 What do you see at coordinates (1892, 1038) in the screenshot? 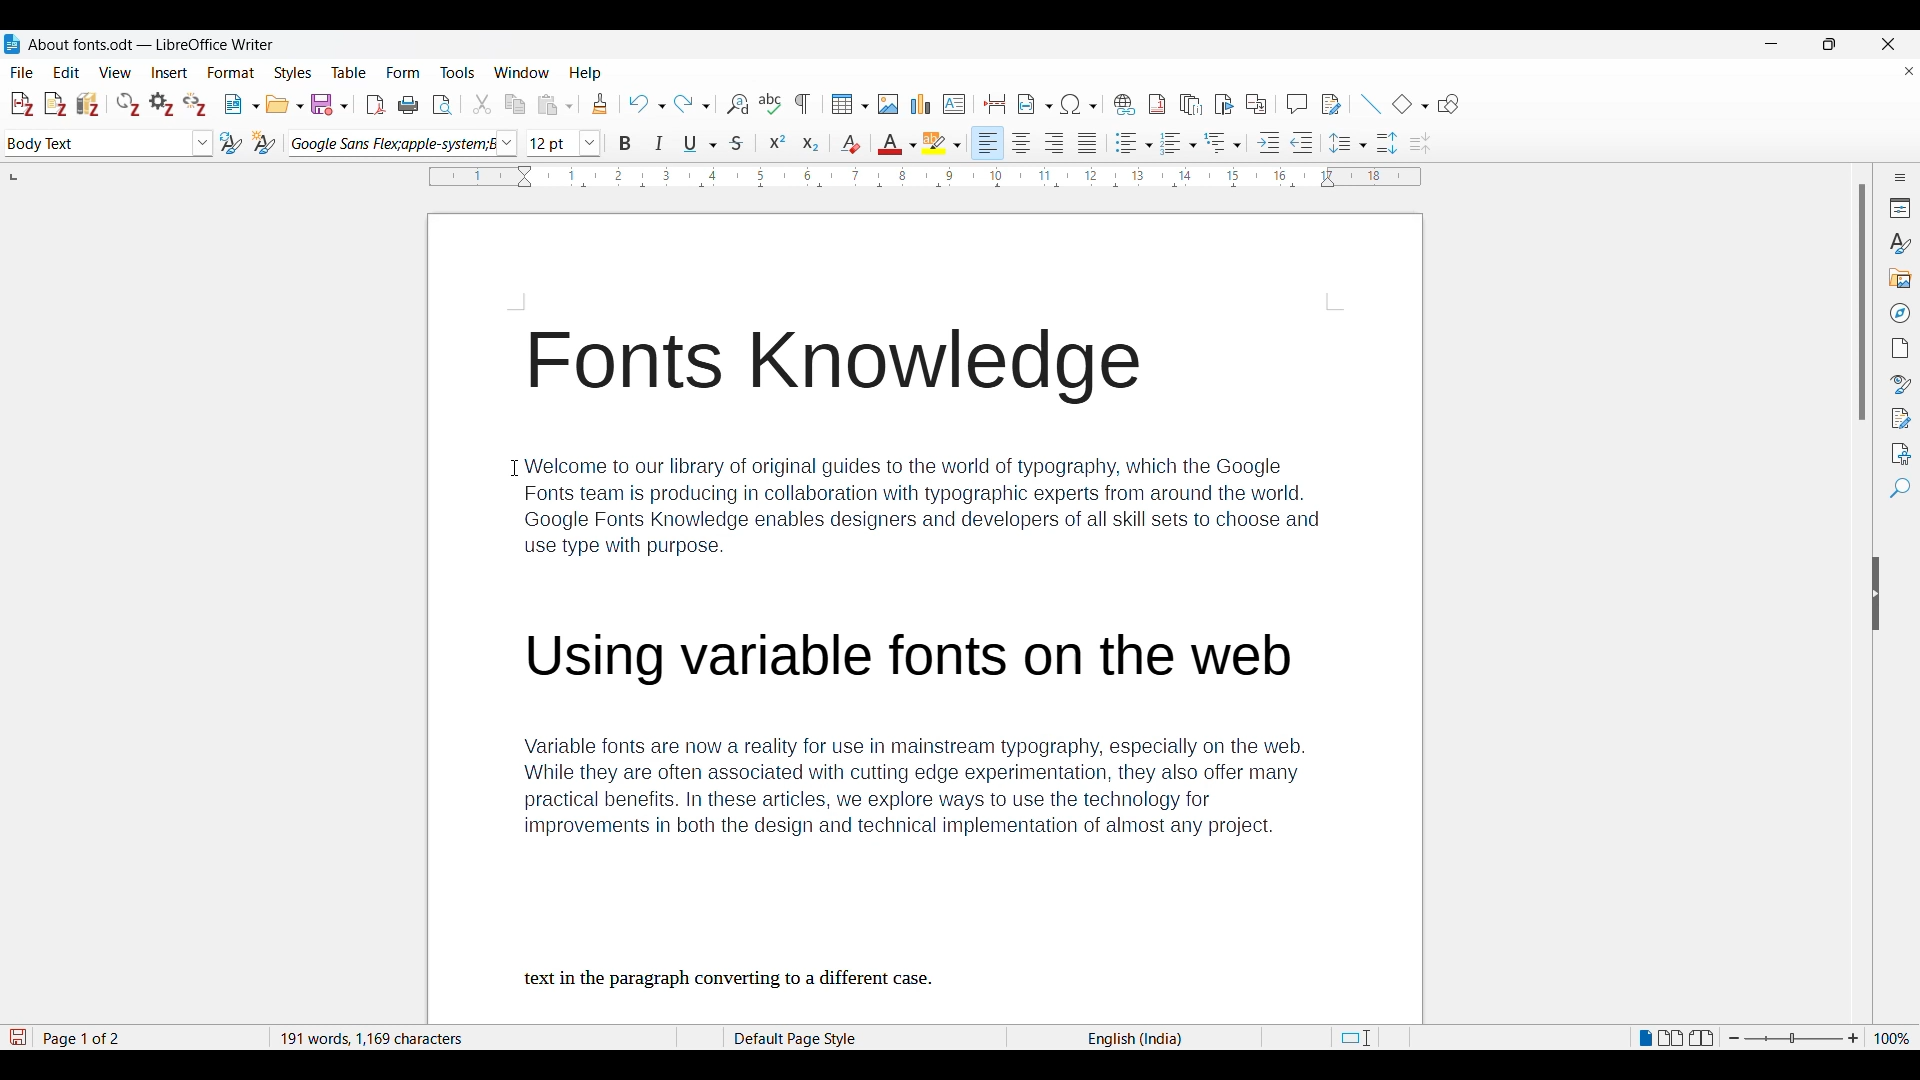
I see `Current zoom factor` at bounding box center [1892, 1038].